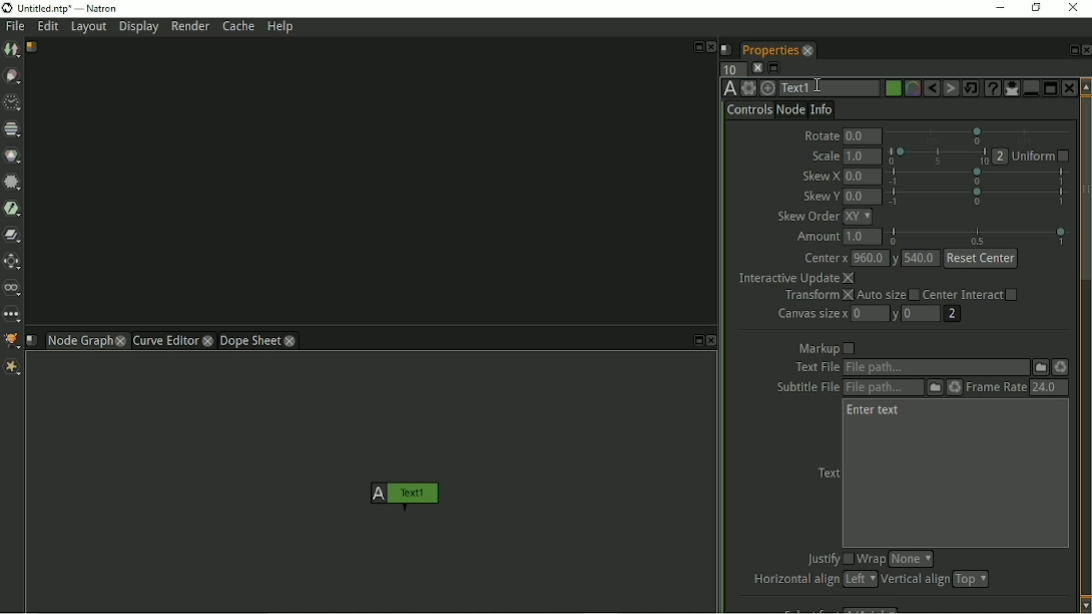  Describe the element at coordinates (291, 340) in the screenshot. I see `close` at that location.